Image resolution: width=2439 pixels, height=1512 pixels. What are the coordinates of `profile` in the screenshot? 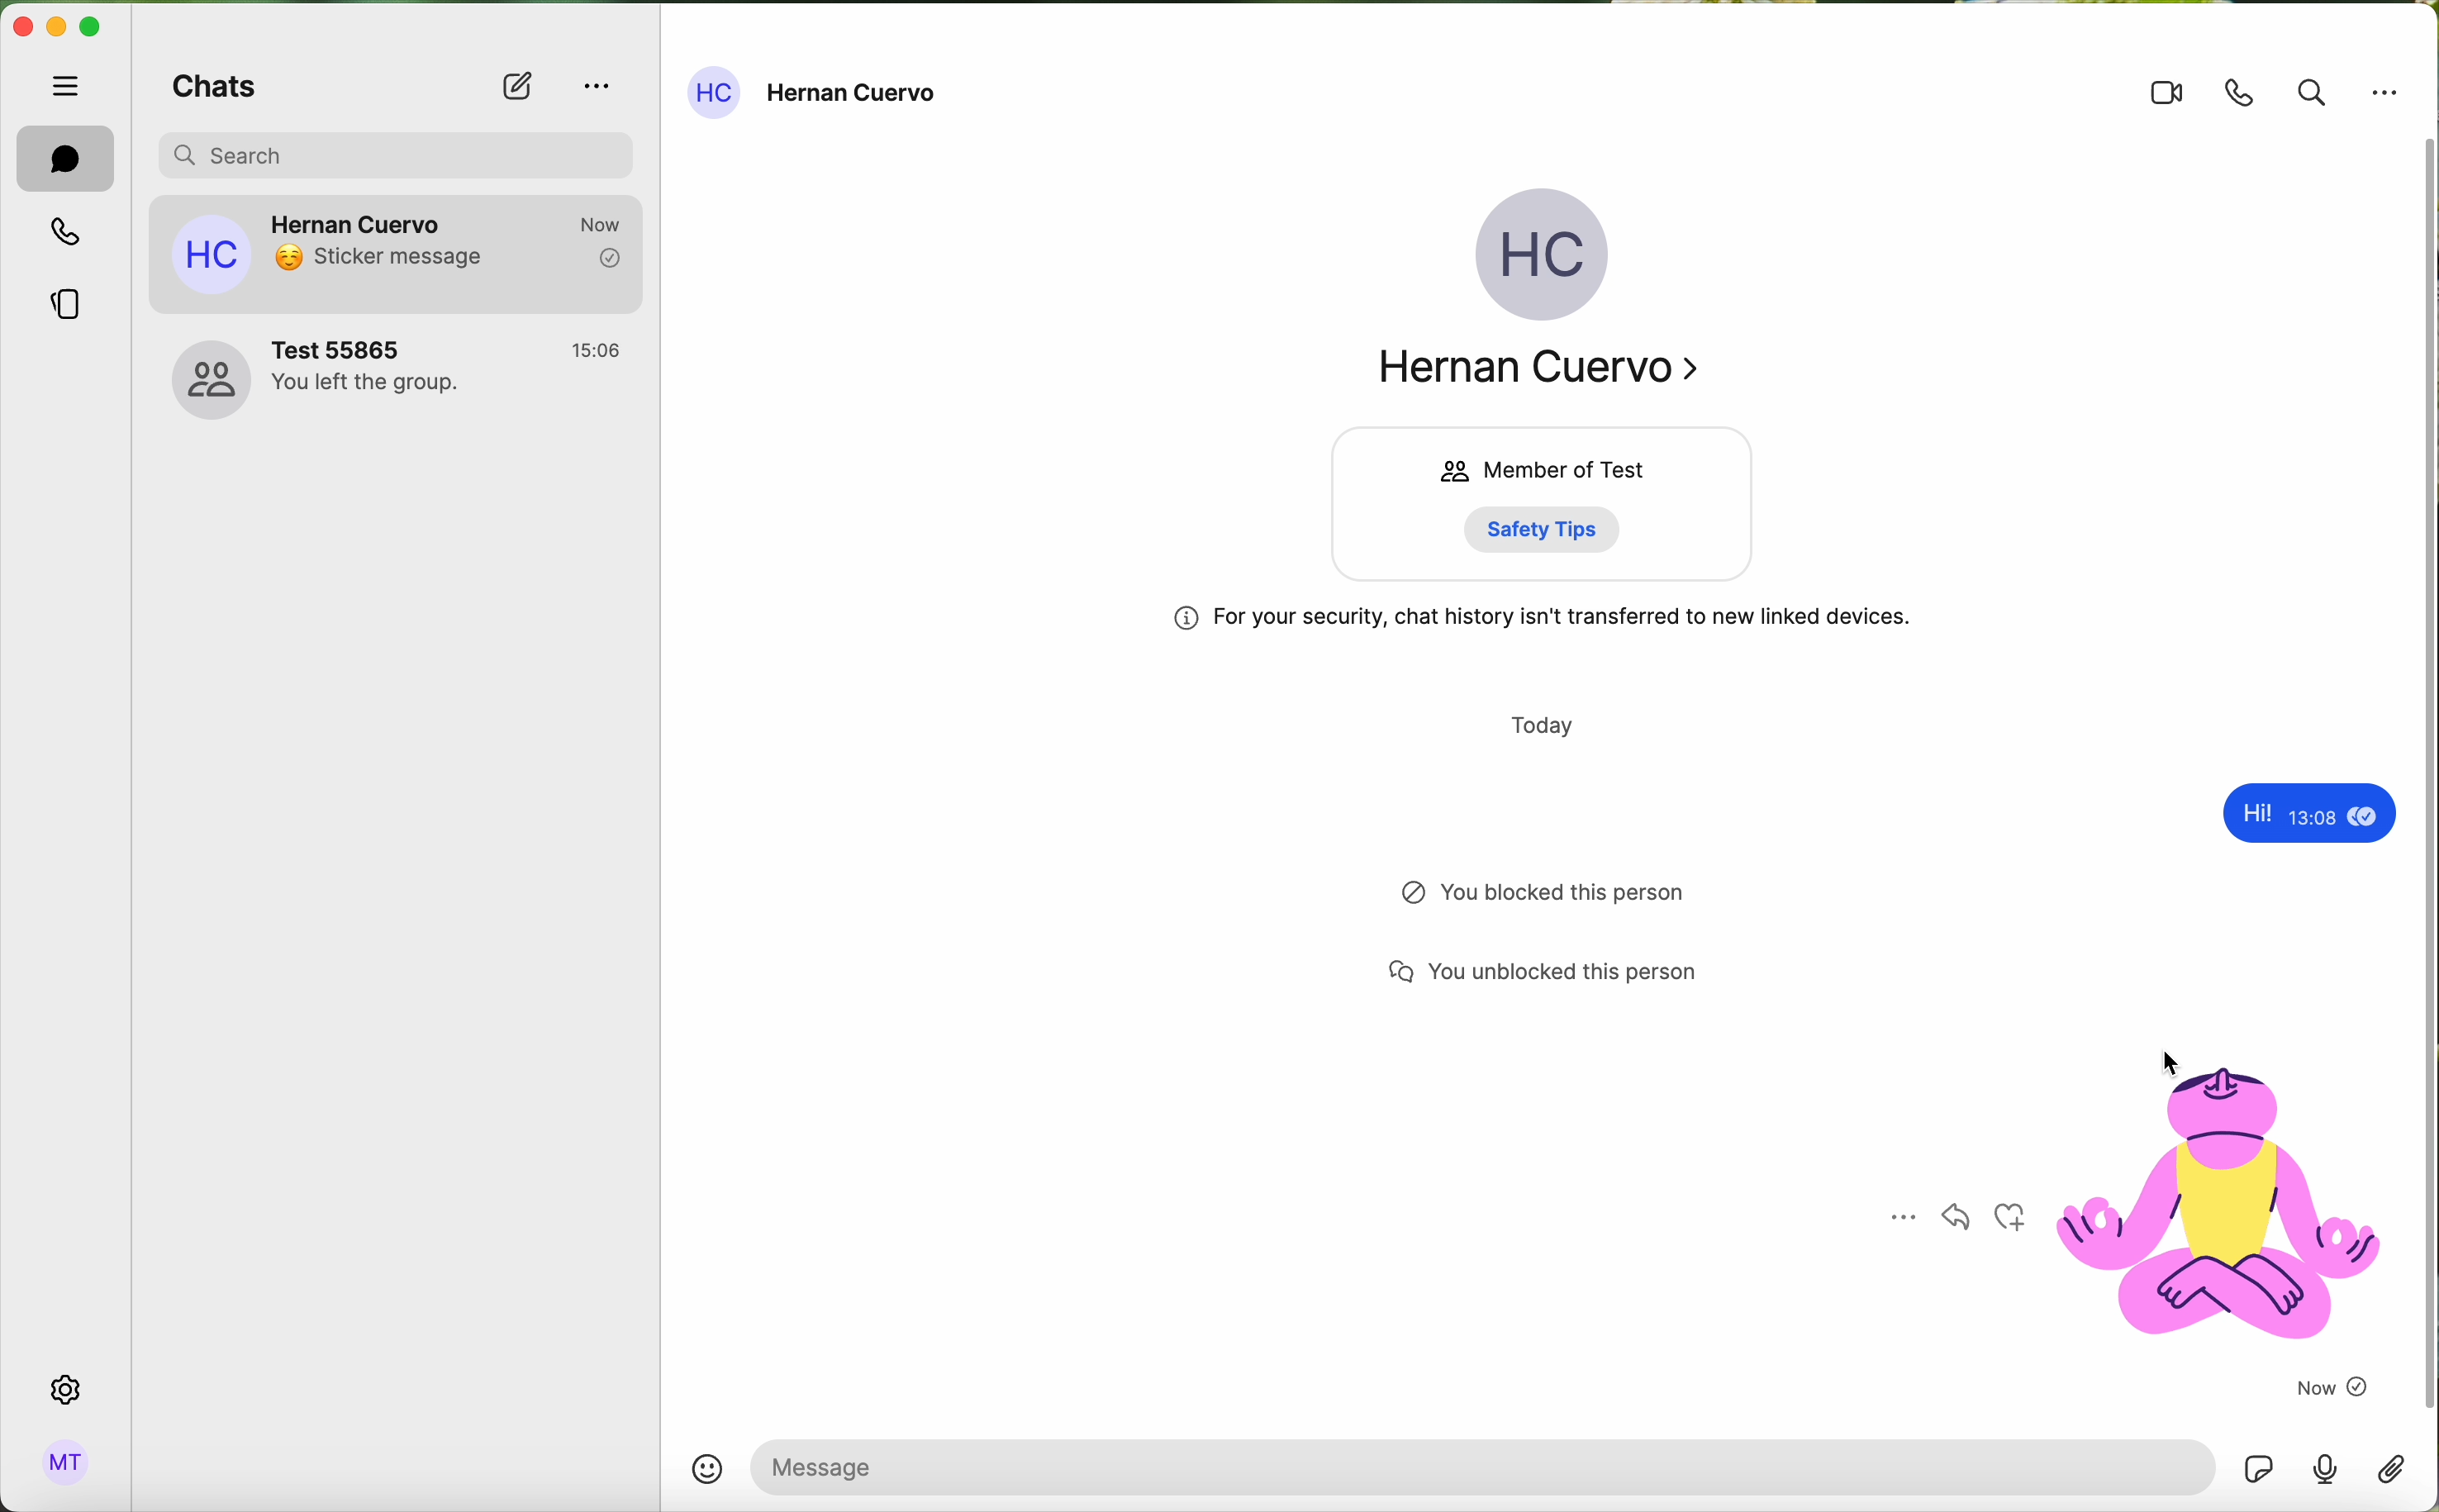 It's located at (67, 1463).